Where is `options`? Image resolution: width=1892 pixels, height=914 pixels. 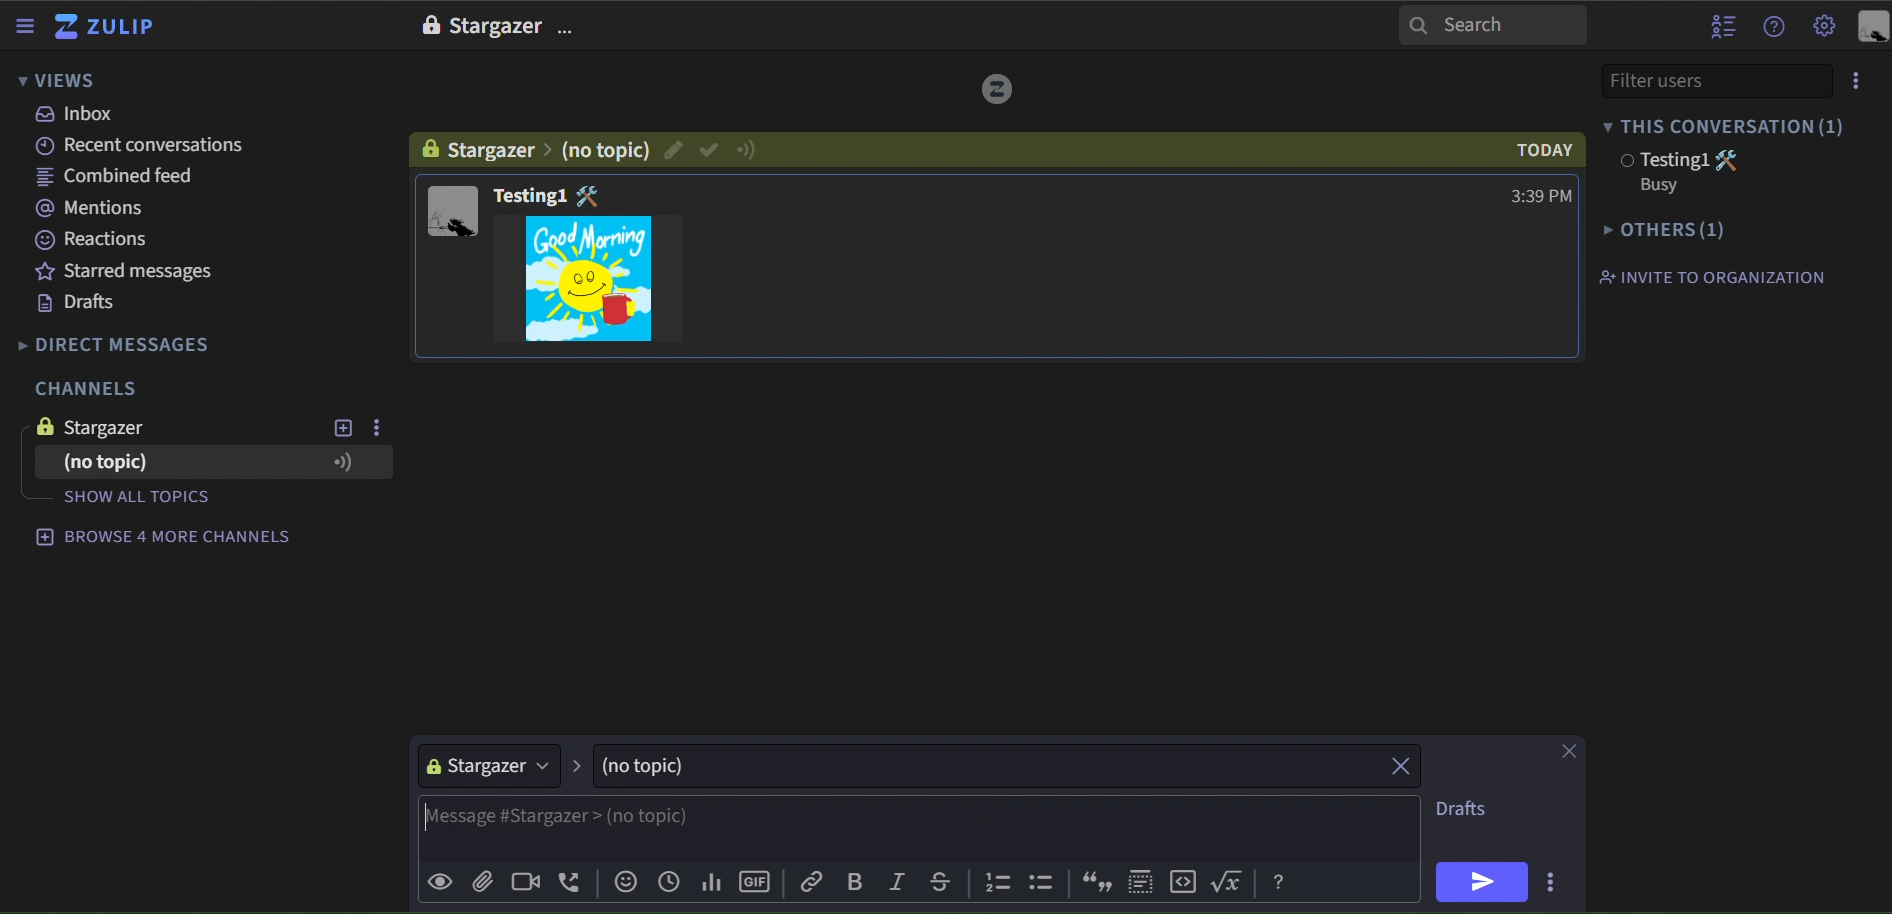
options is located at coordinates (569, 30).